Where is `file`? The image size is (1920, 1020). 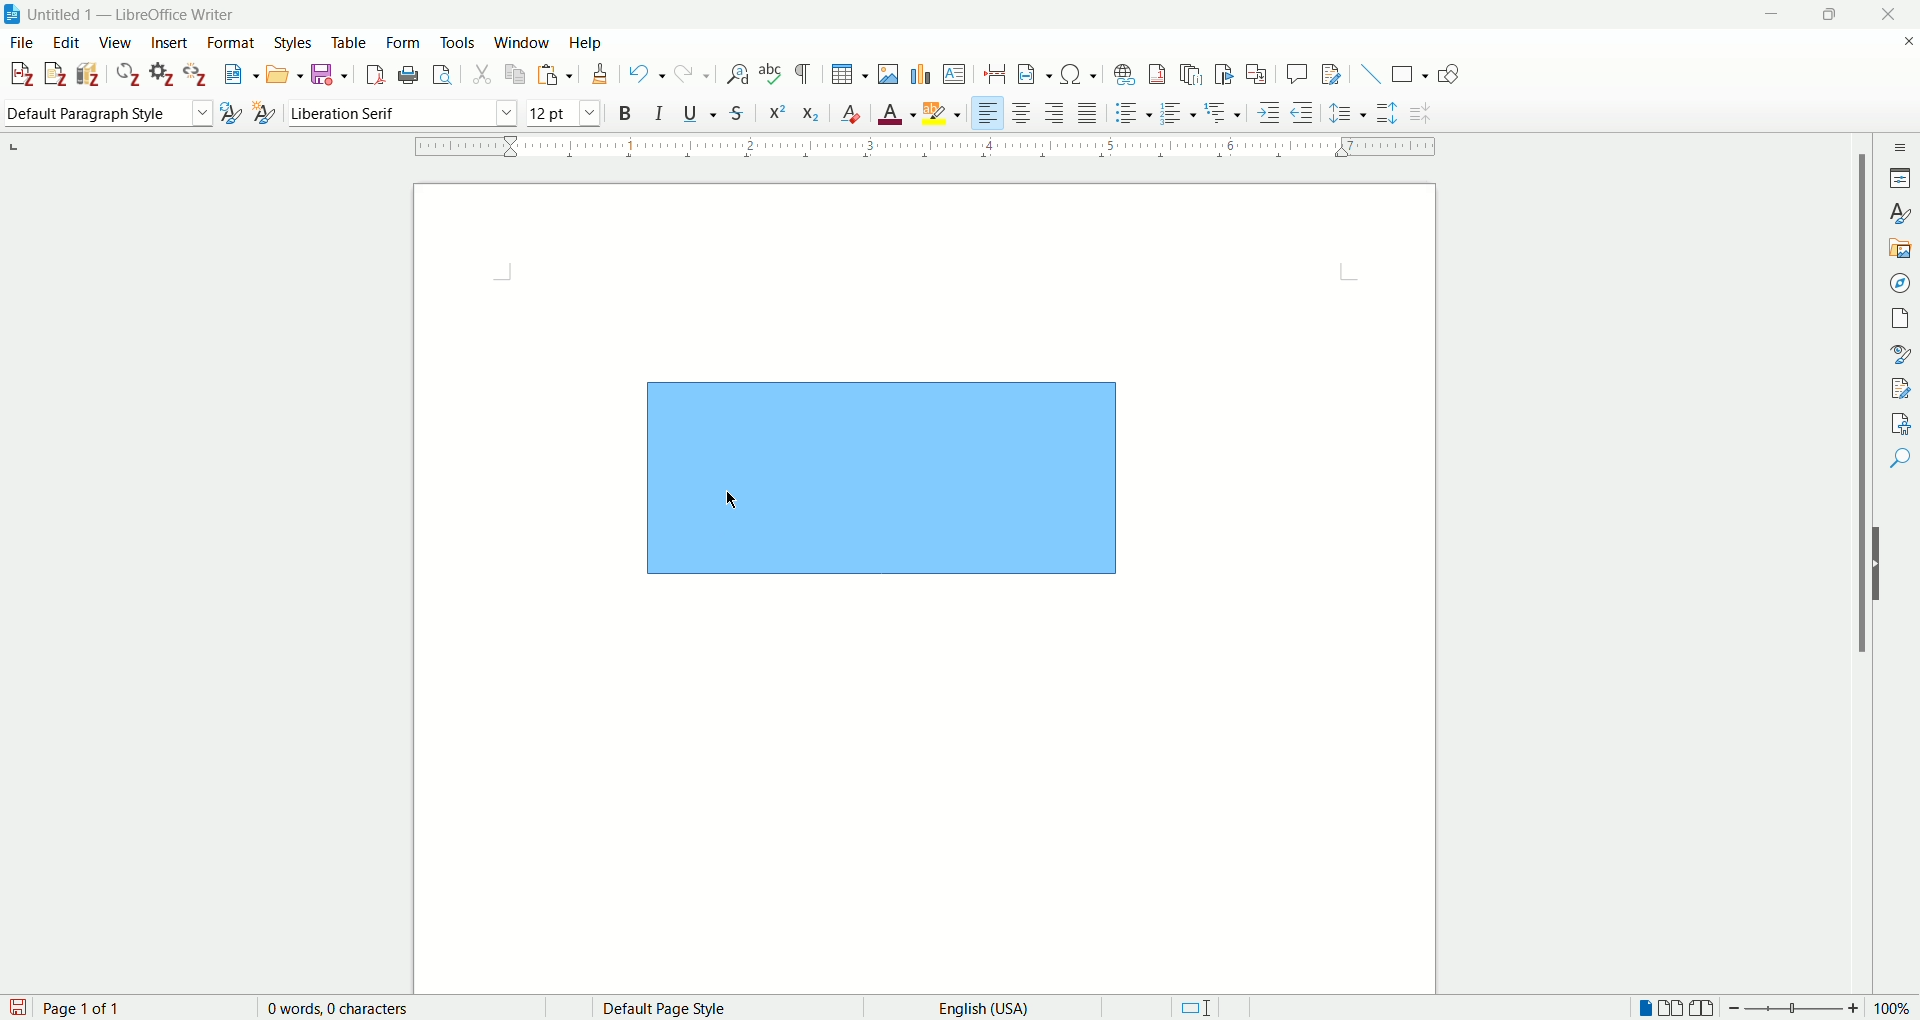 file is located at coordinates (20, 41).